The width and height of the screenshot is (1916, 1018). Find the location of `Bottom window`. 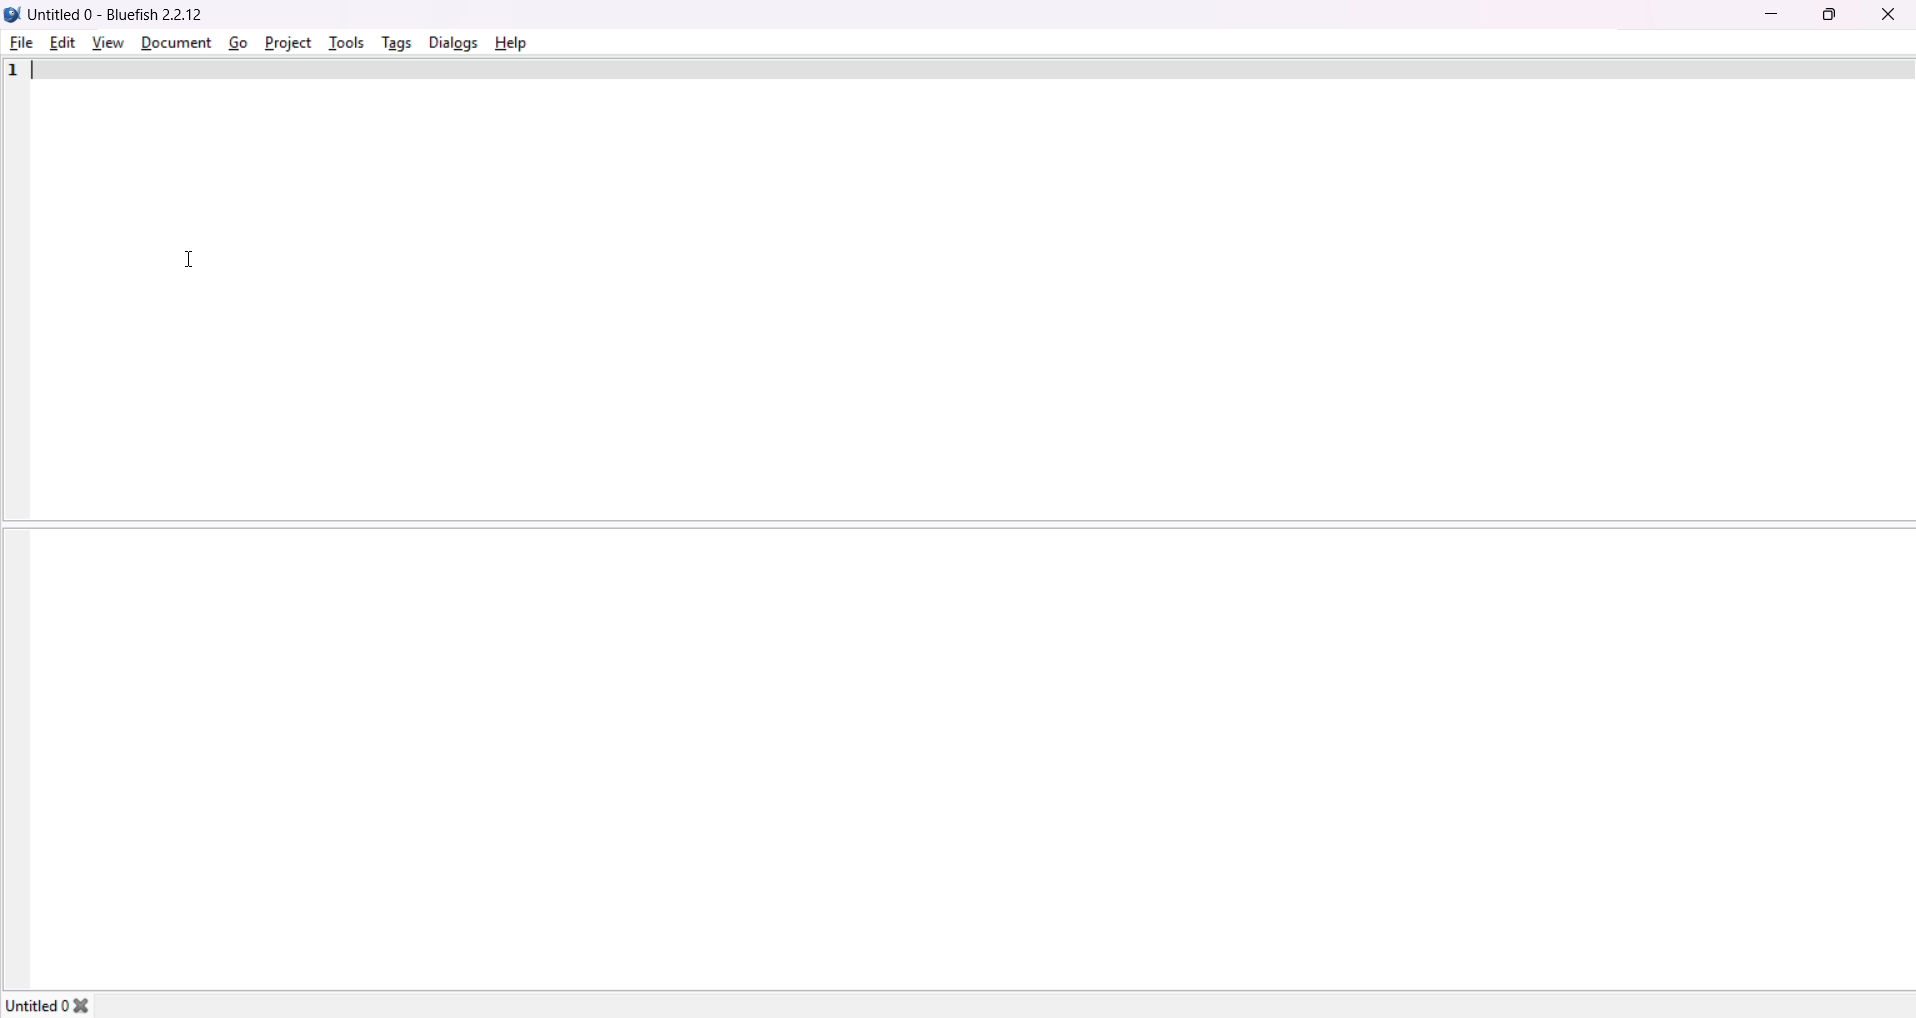

Bottom window is located at coordinates (964, 761).